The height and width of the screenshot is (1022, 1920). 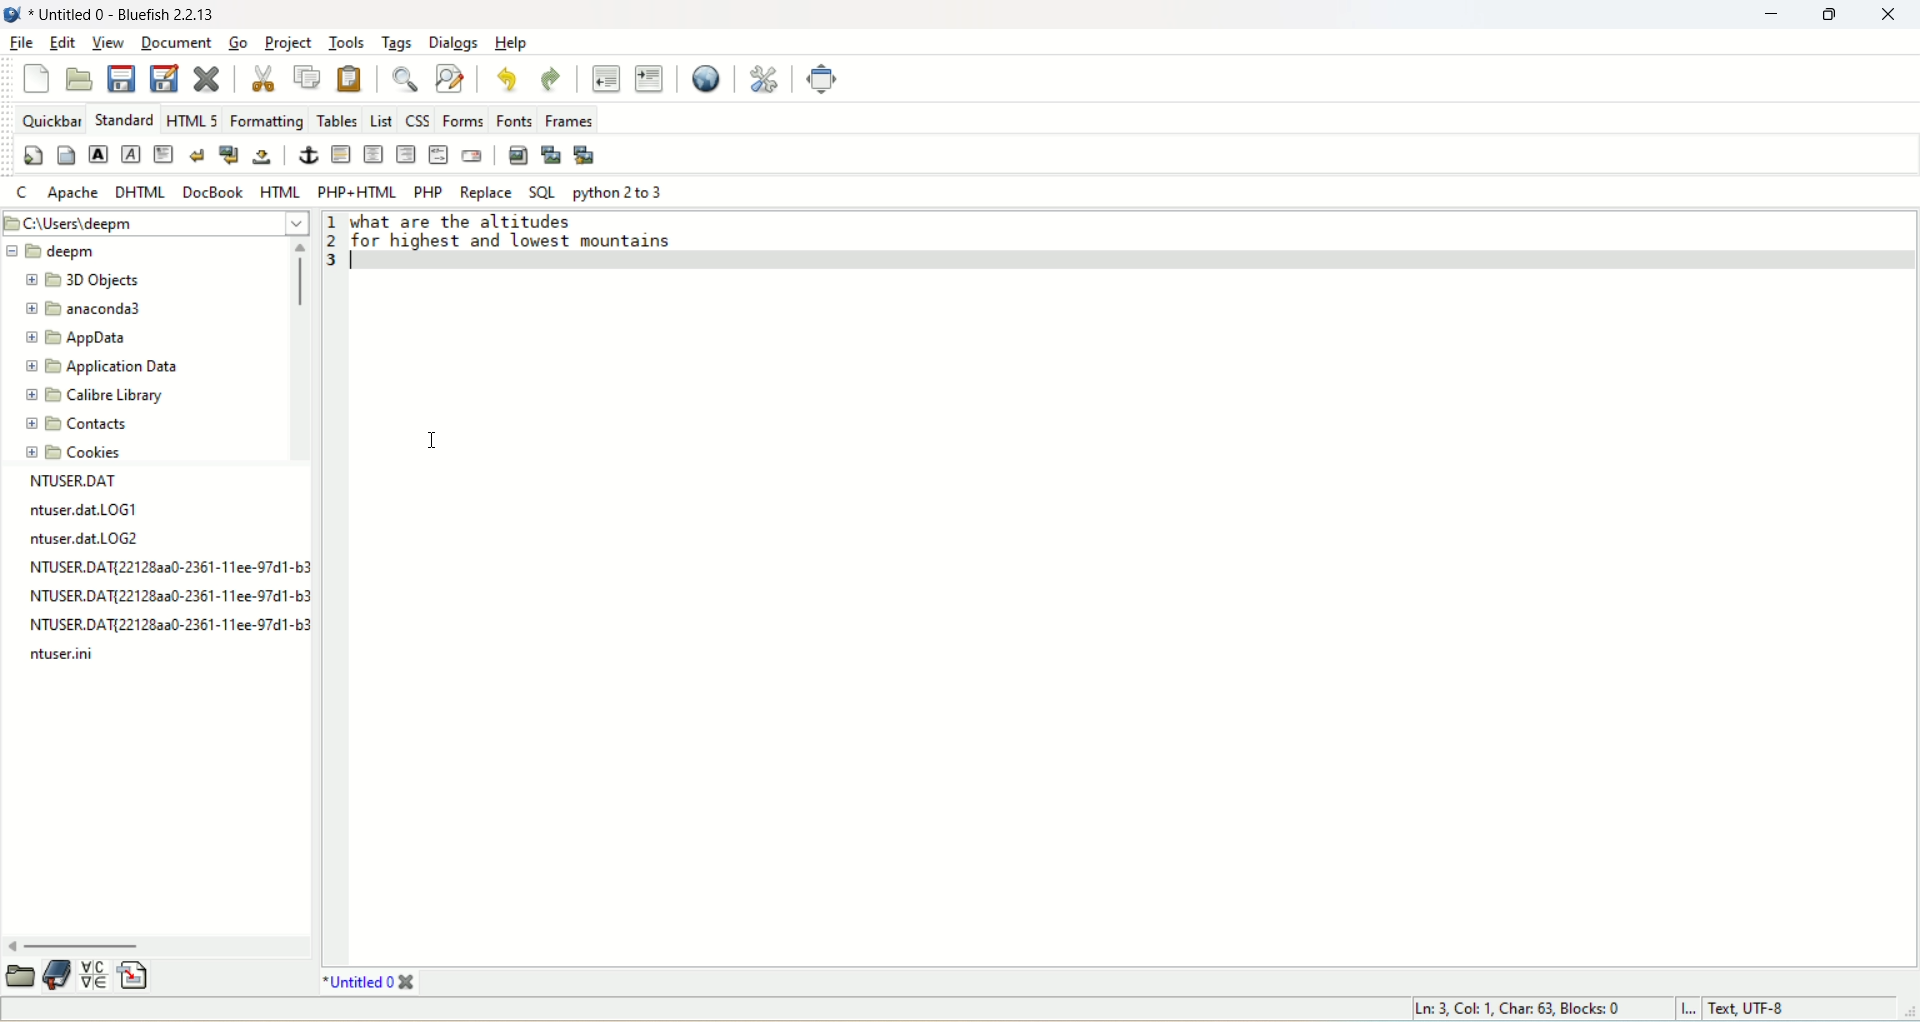 I want to click on frames, so click(x=568, y=118).